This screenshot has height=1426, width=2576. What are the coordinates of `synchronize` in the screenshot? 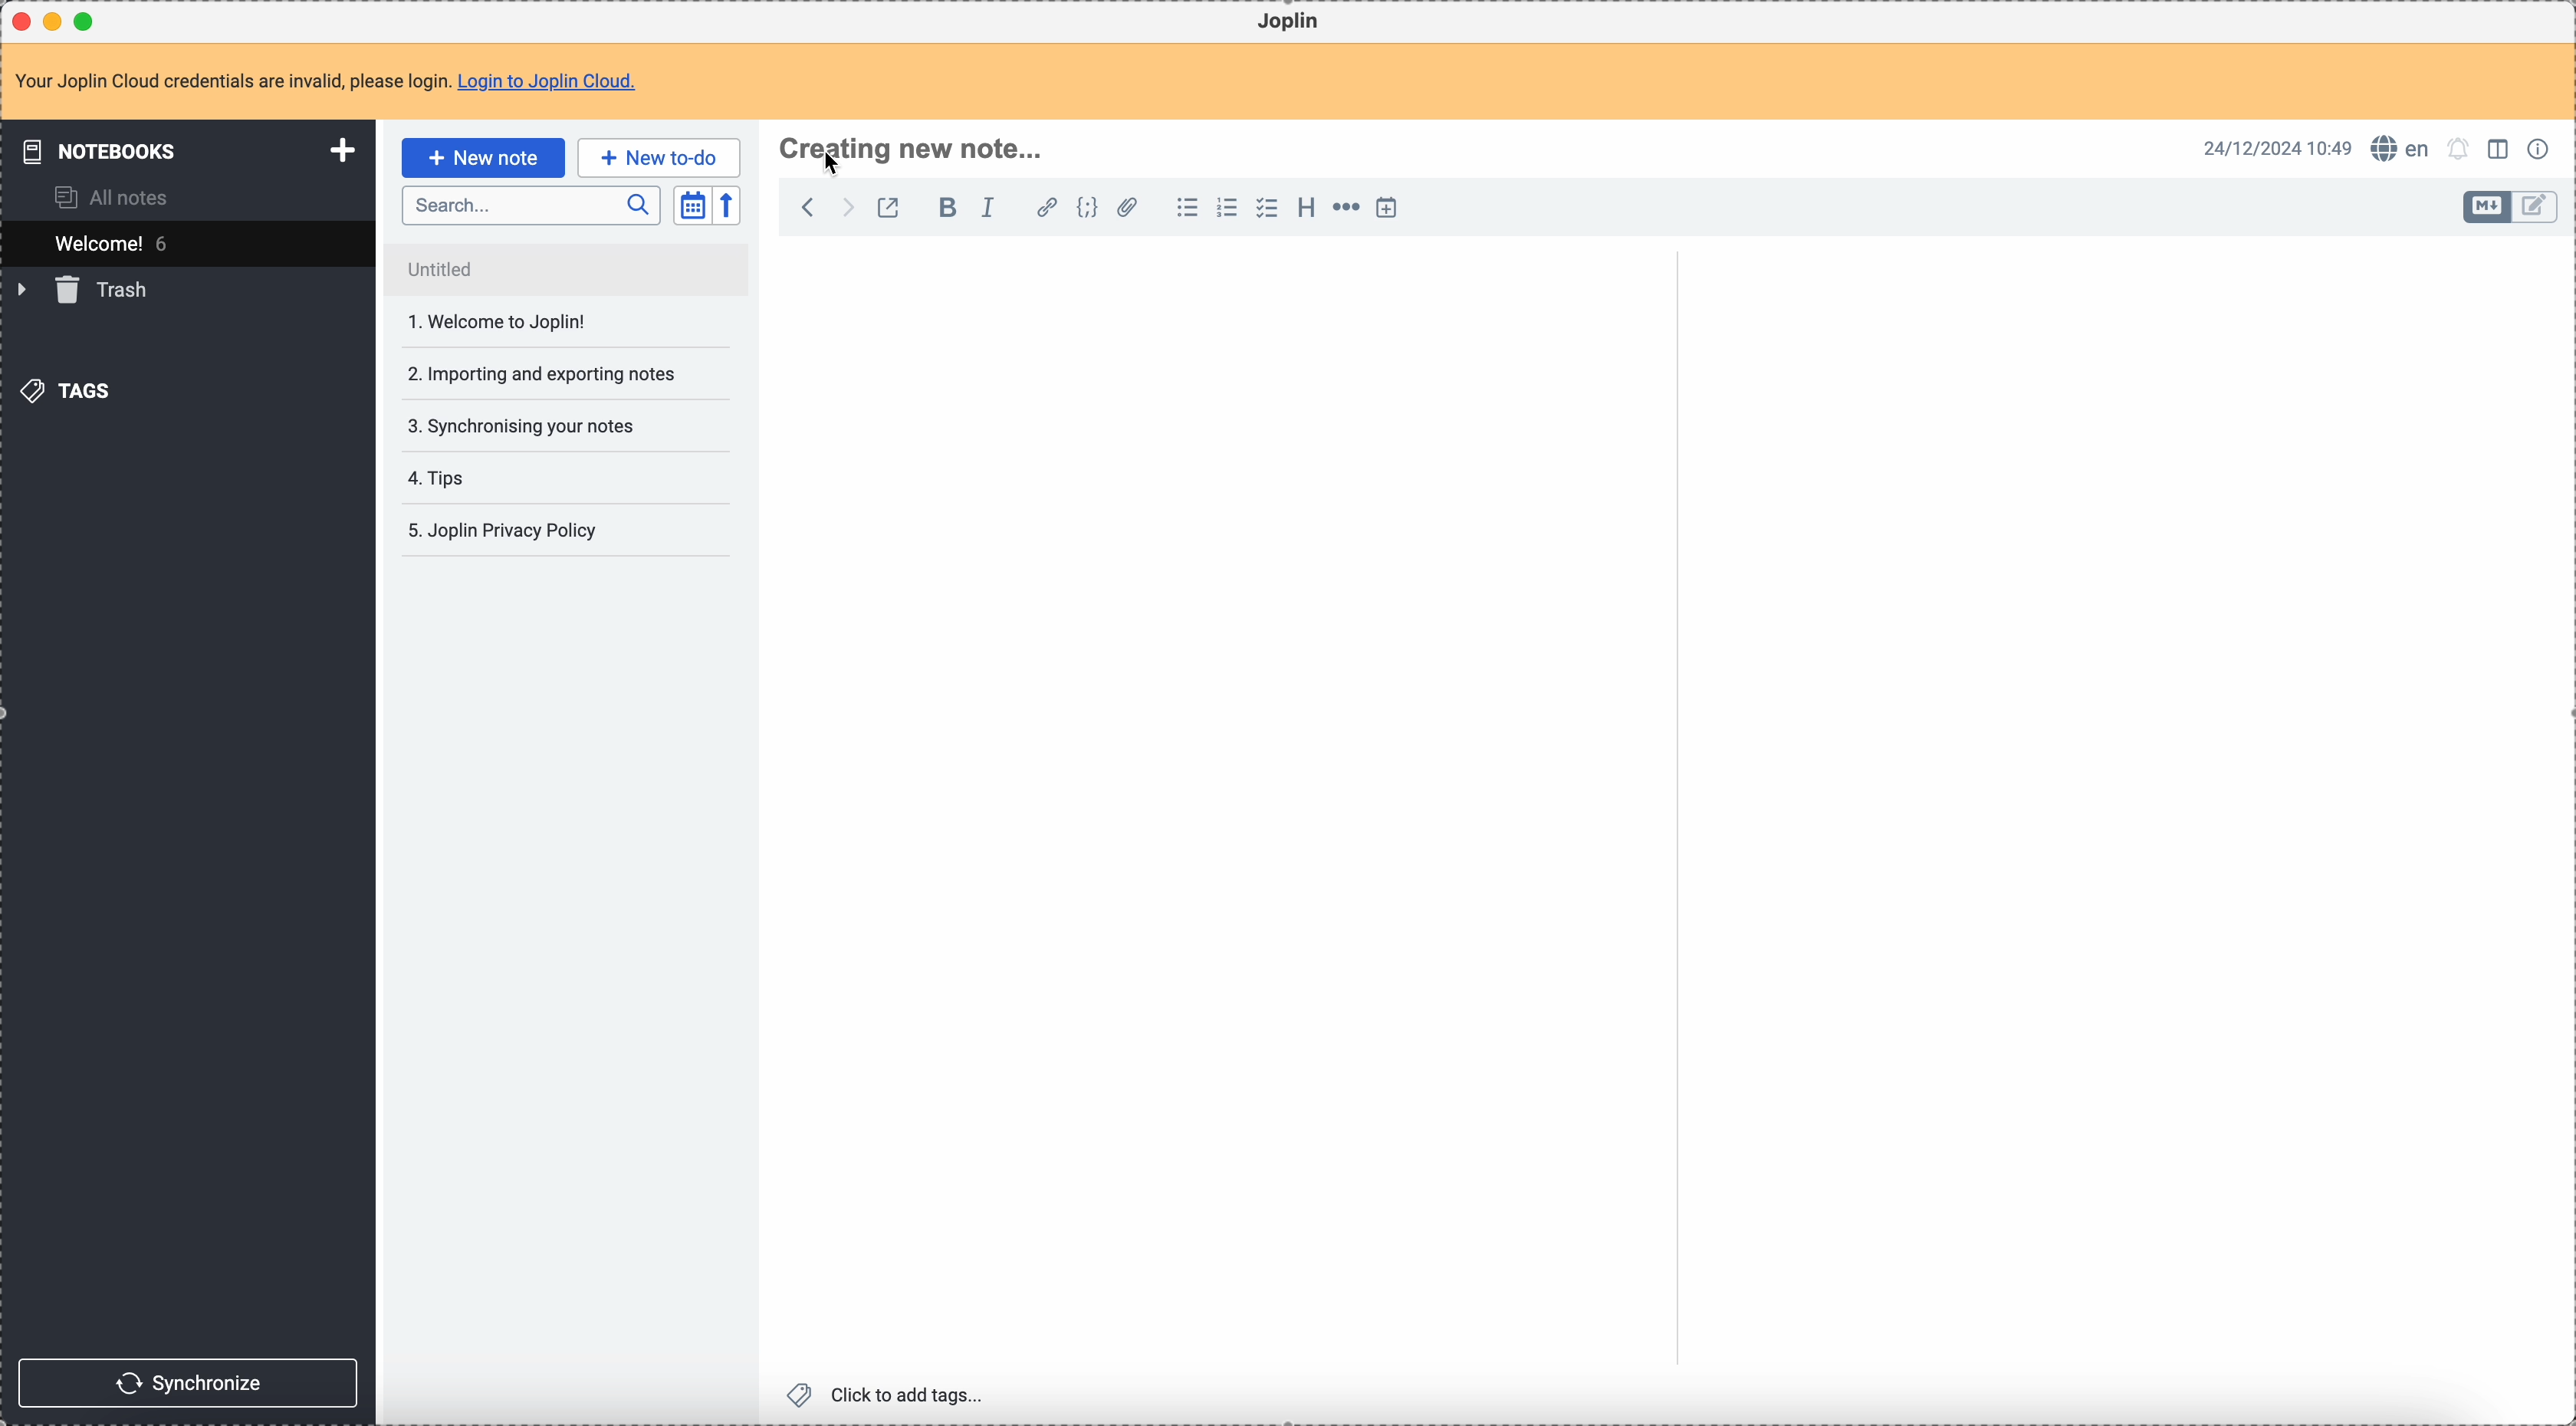 It's located at (192, 1381).